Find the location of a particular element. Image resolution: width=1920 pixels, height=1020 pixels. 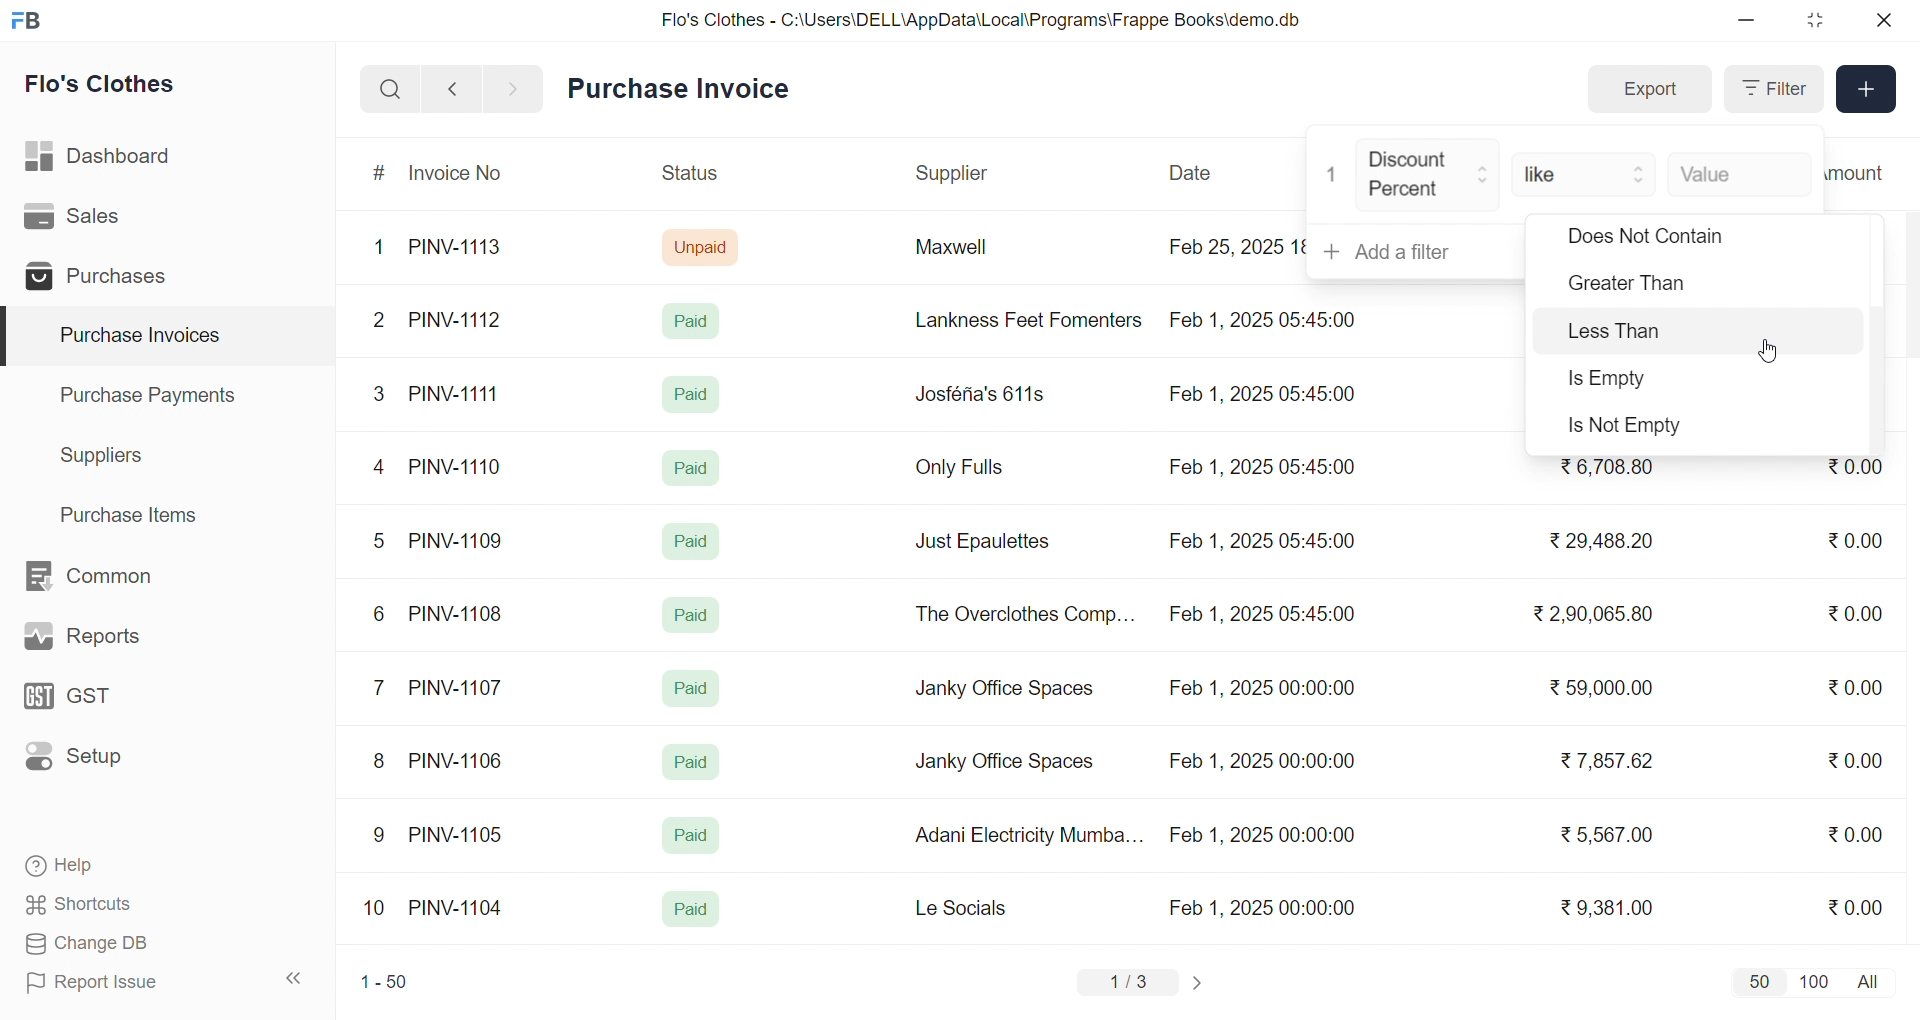

Filter is located at coordinates (1772, 89).